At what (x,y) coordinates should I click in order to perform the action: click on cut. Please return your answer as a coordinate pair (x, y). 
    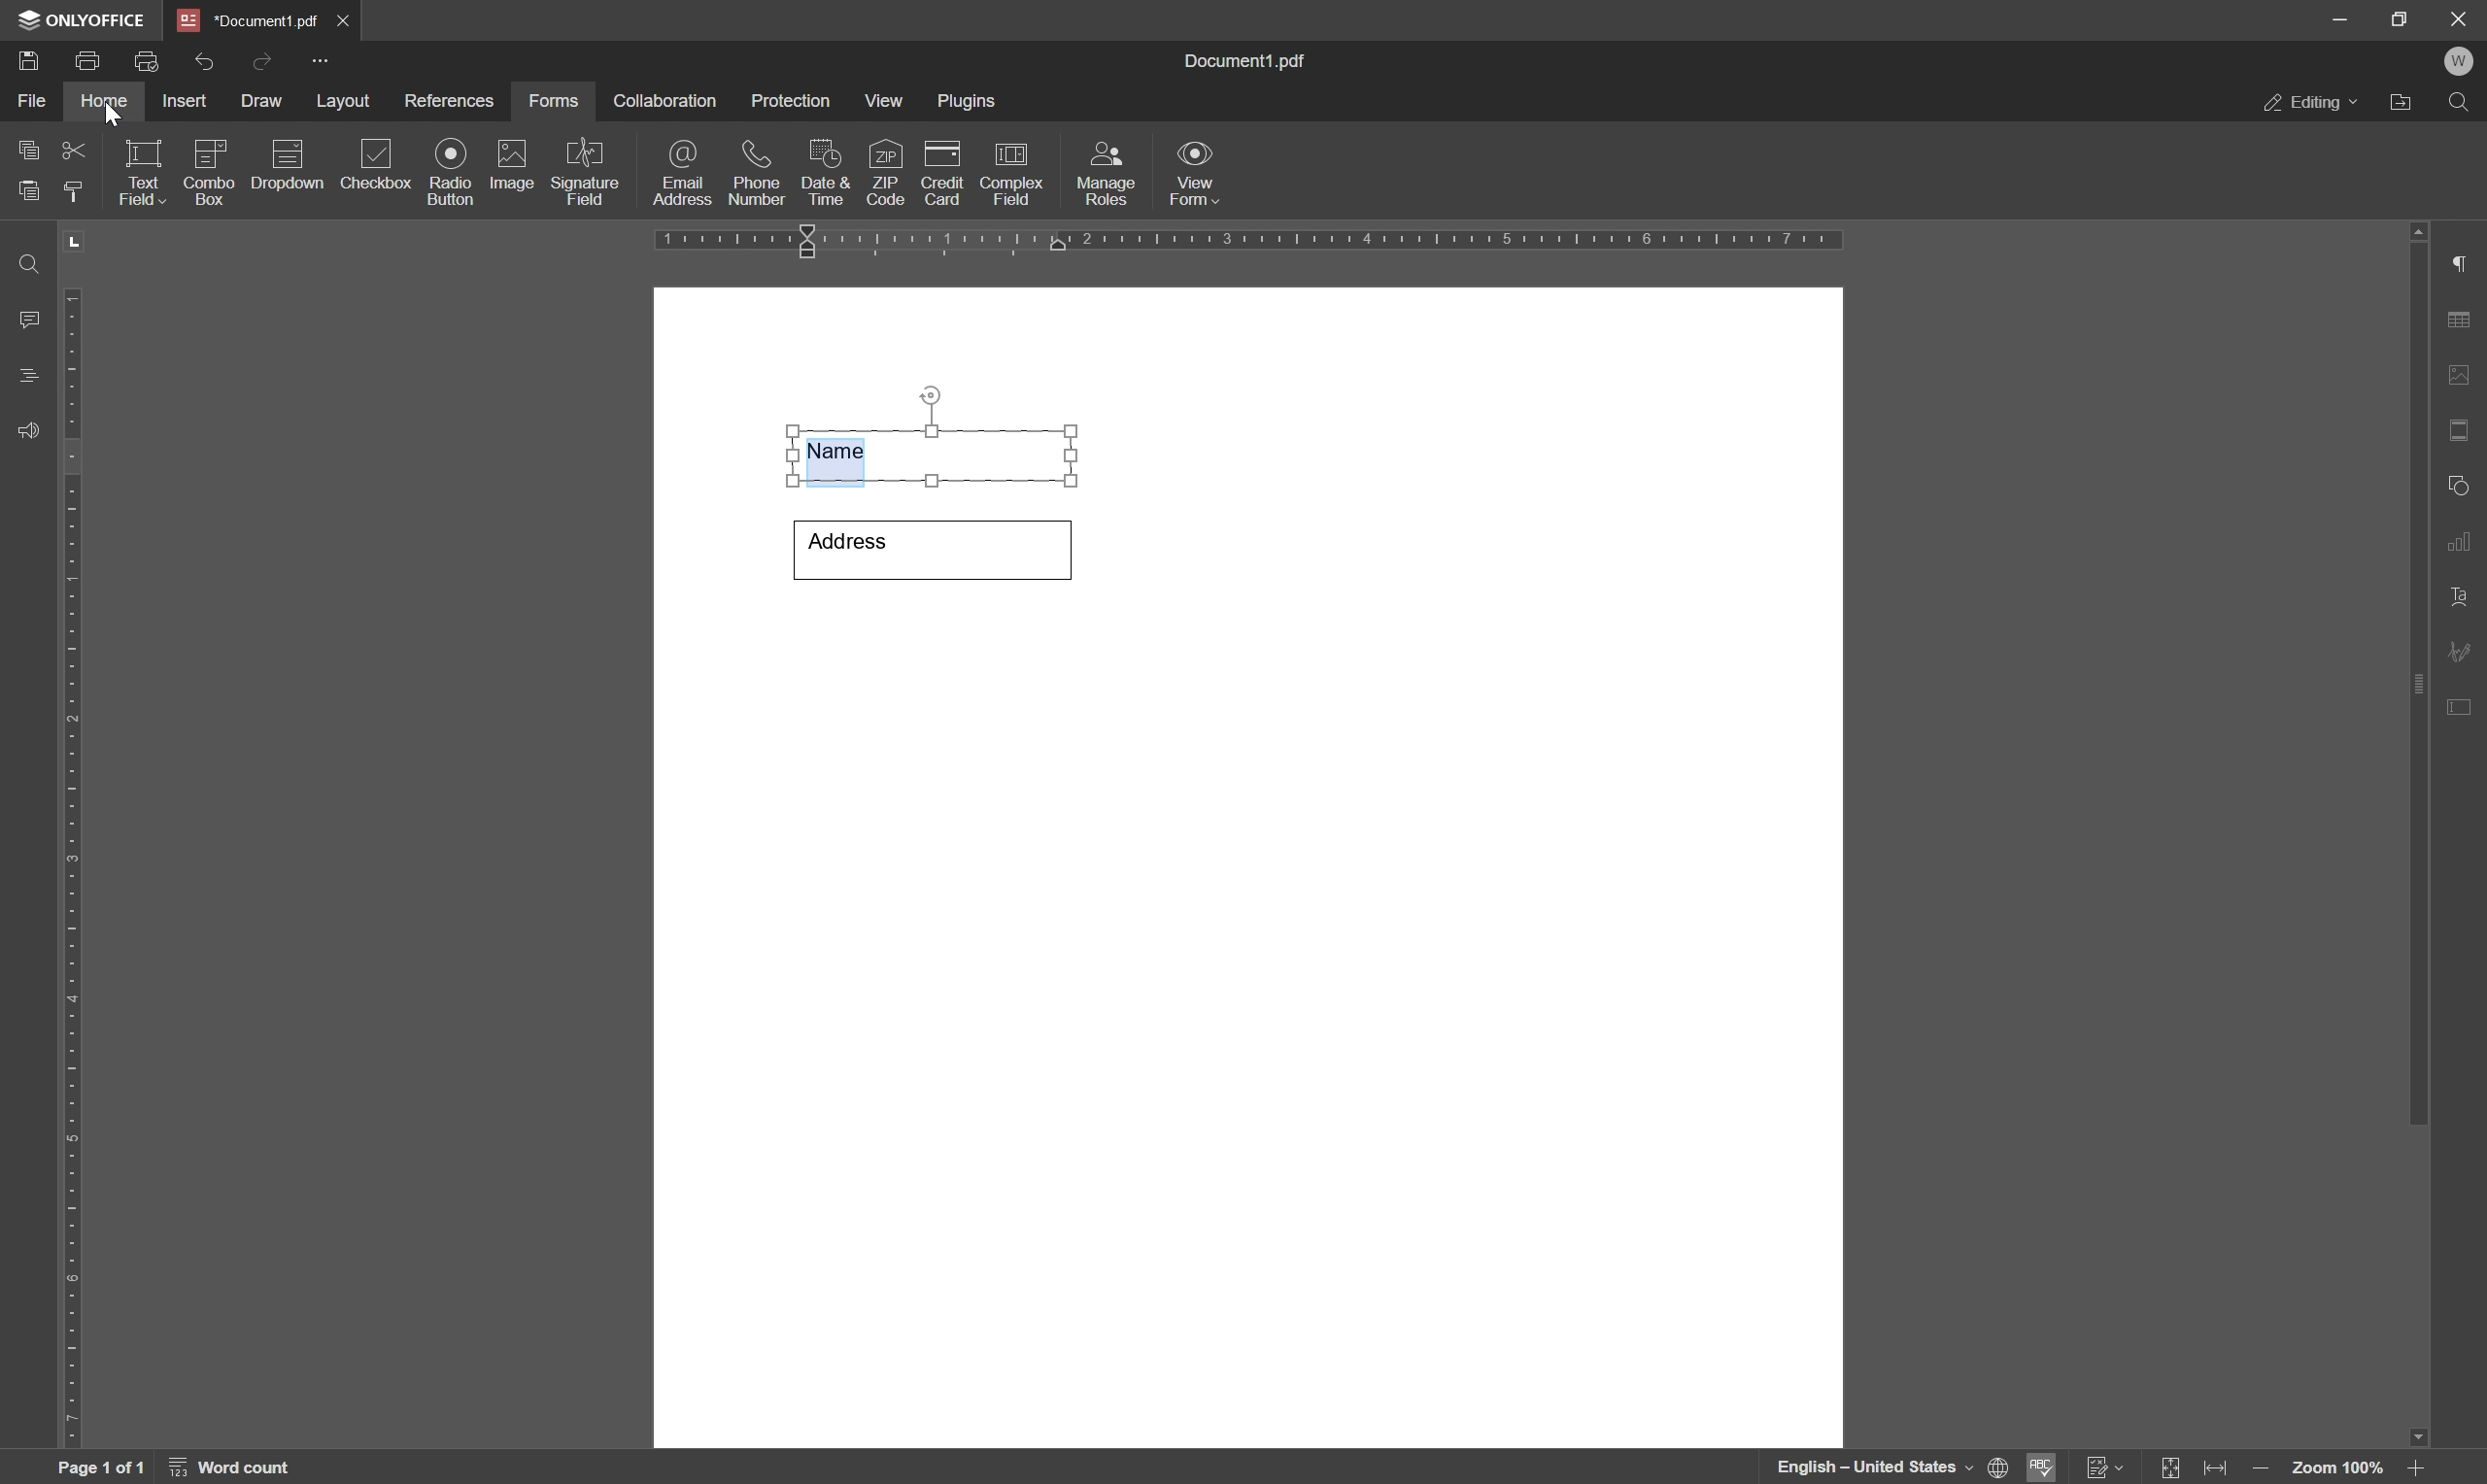
    Looking at the image, I should click on (73, 148).